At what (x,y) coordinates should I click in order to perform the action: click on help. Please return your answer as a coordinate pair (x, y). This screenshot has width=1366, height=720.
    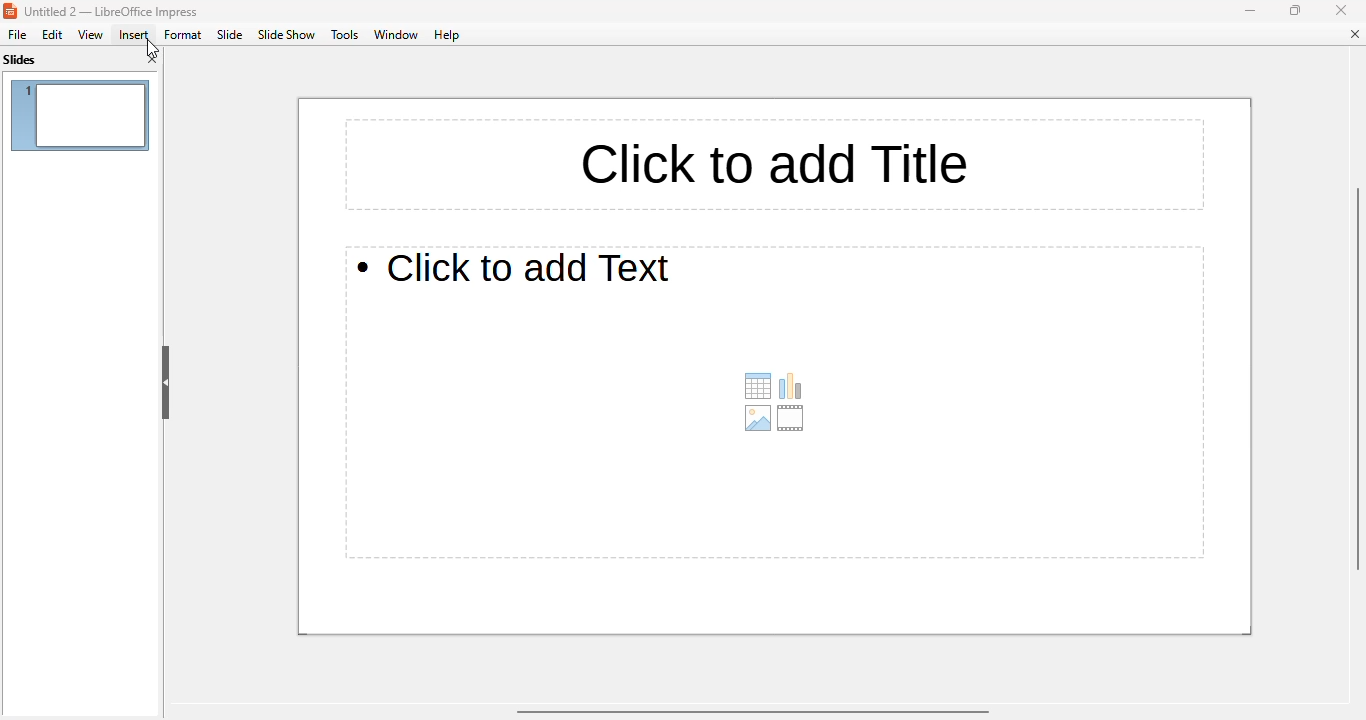
    Looking at the image, I should click on (447, 34).